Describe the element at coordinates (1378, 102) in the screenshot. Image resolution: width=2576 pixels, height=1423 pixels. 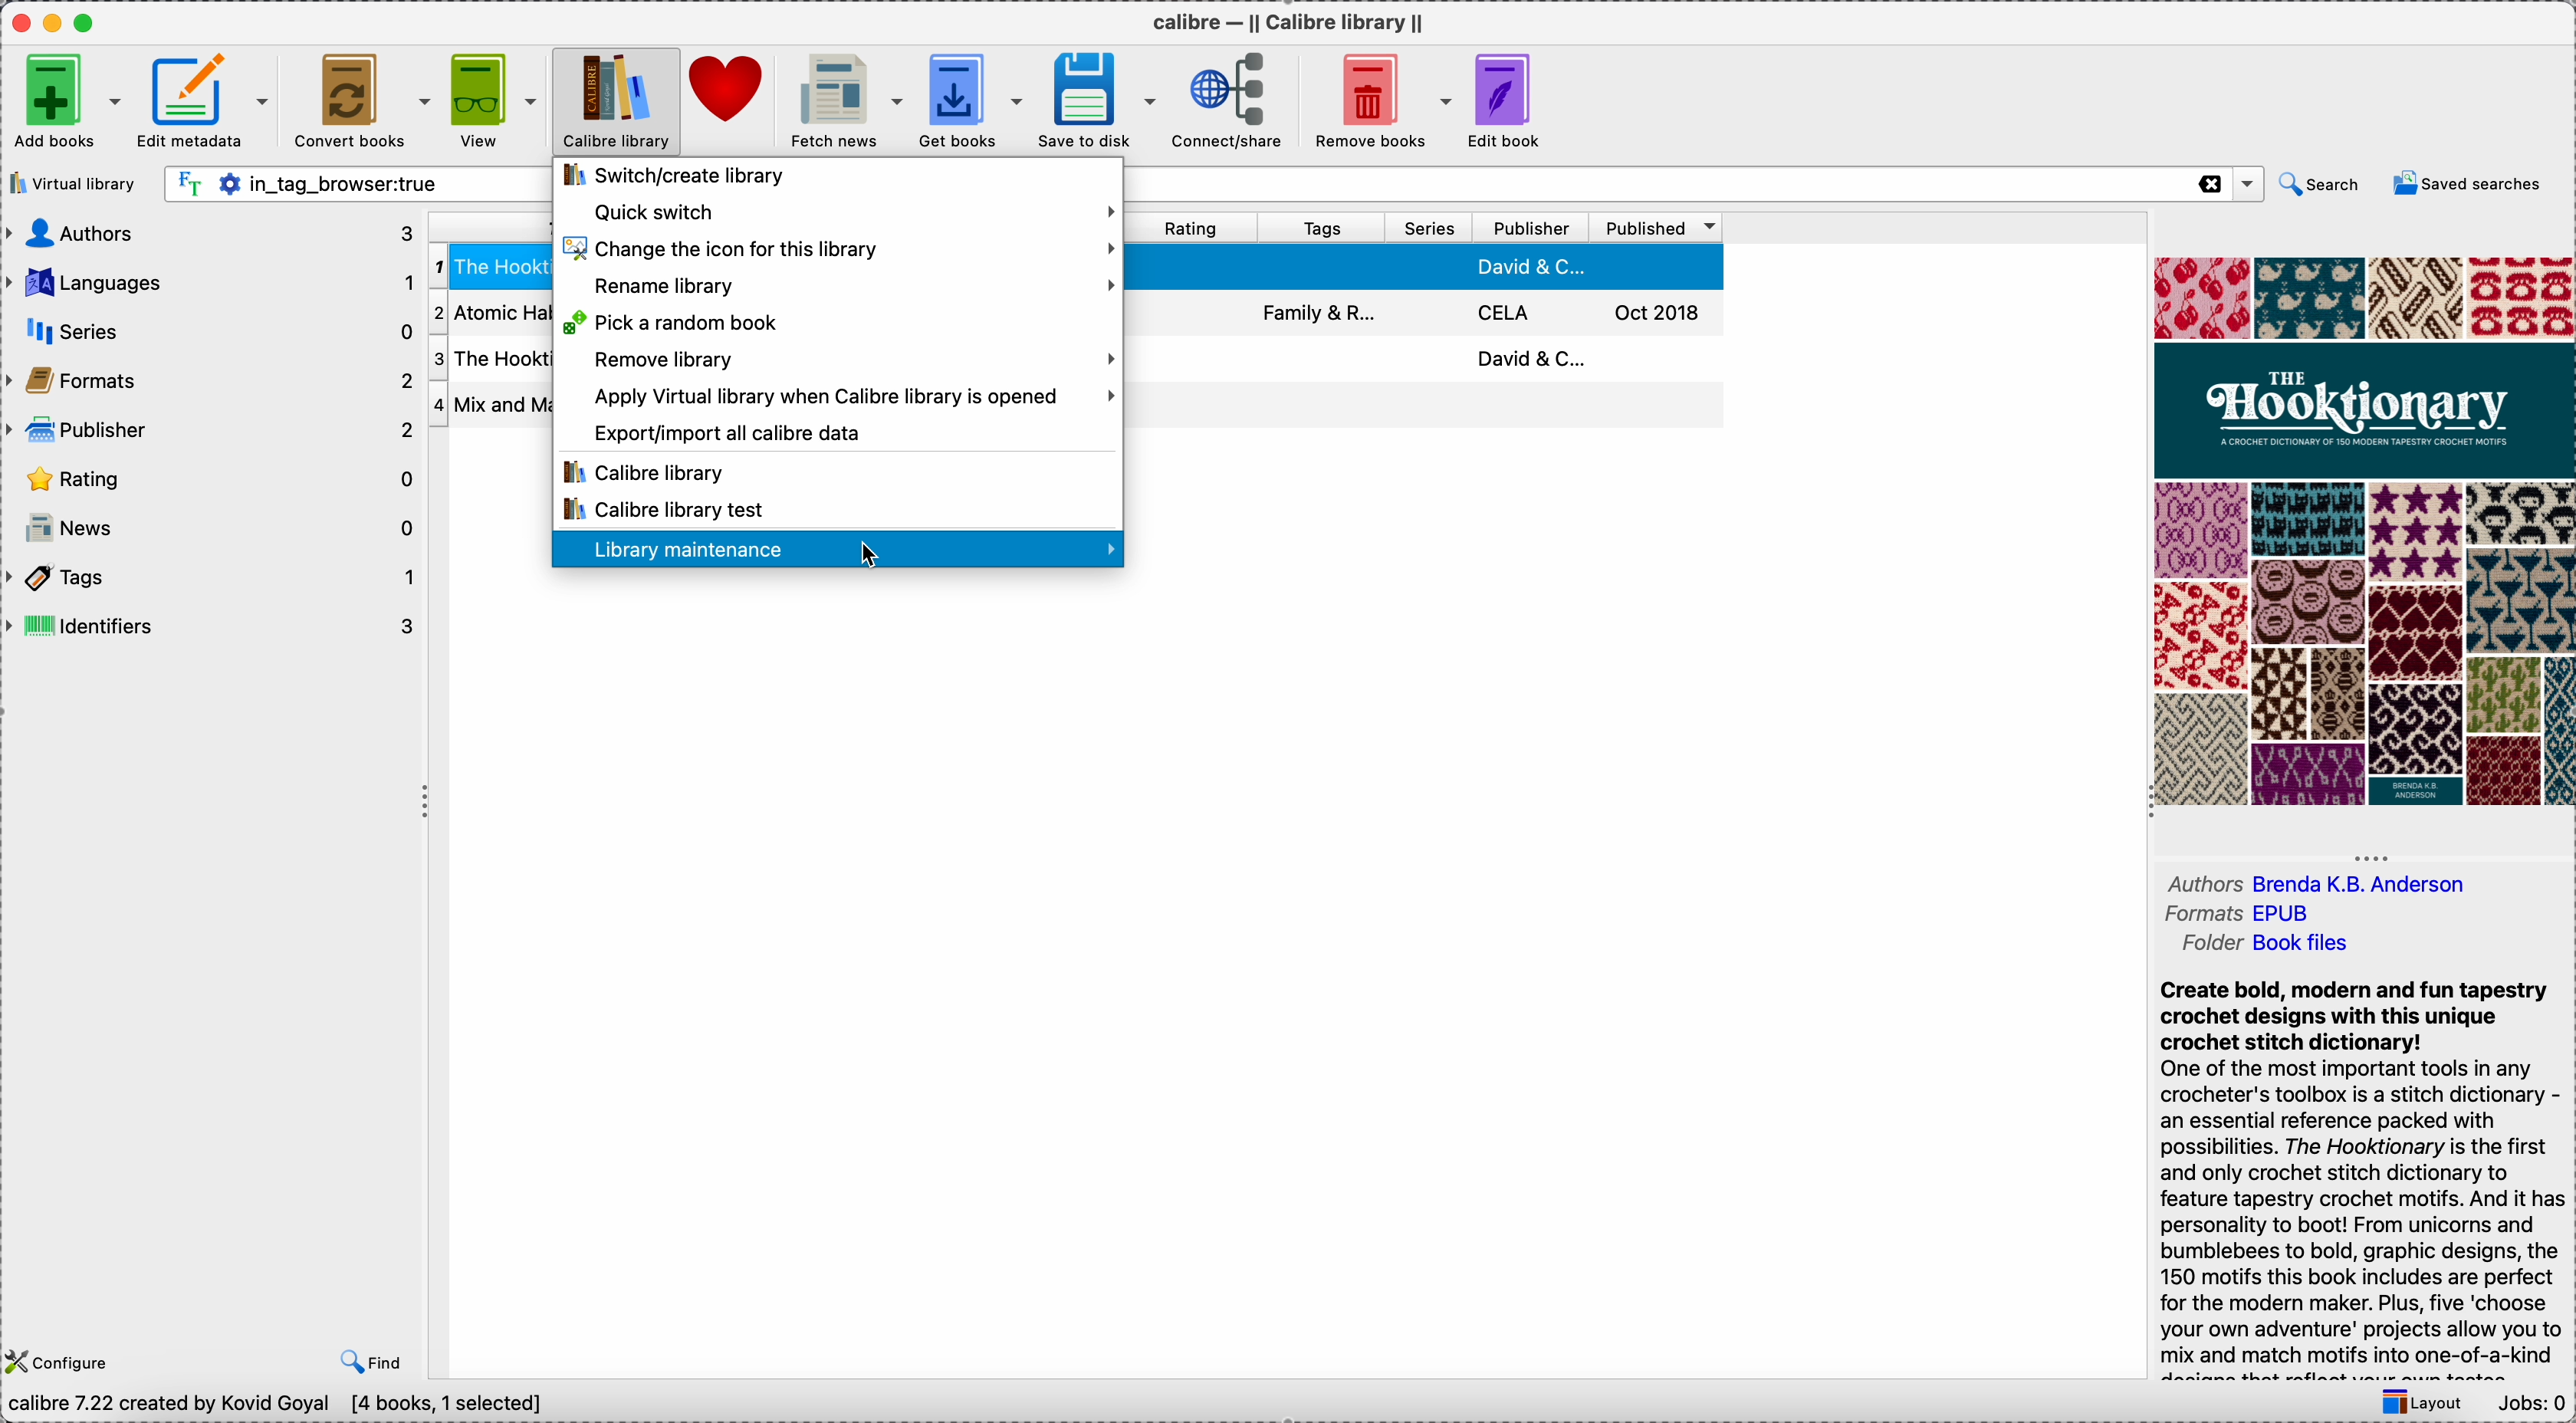
I see `remove books` at that location.